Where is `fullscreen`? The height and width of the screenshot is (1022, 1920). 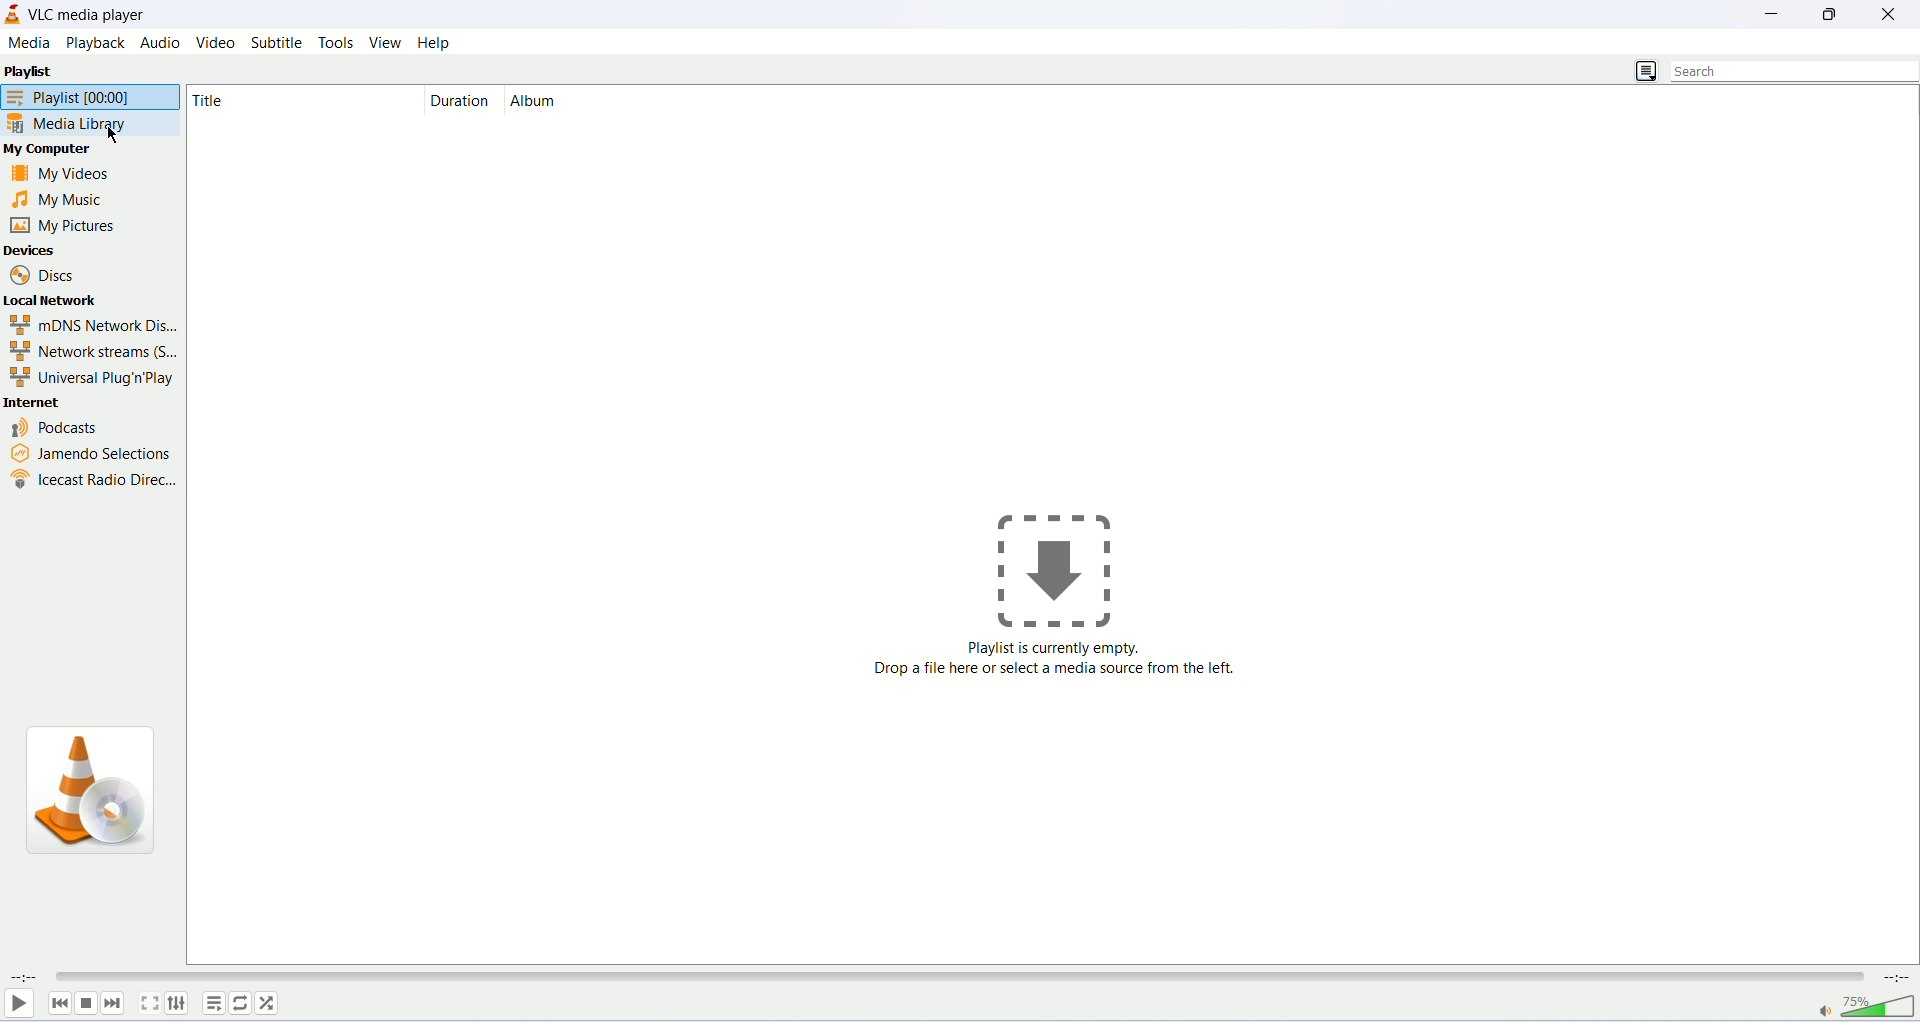 fullscreen is located at coordinates (148, 1003).